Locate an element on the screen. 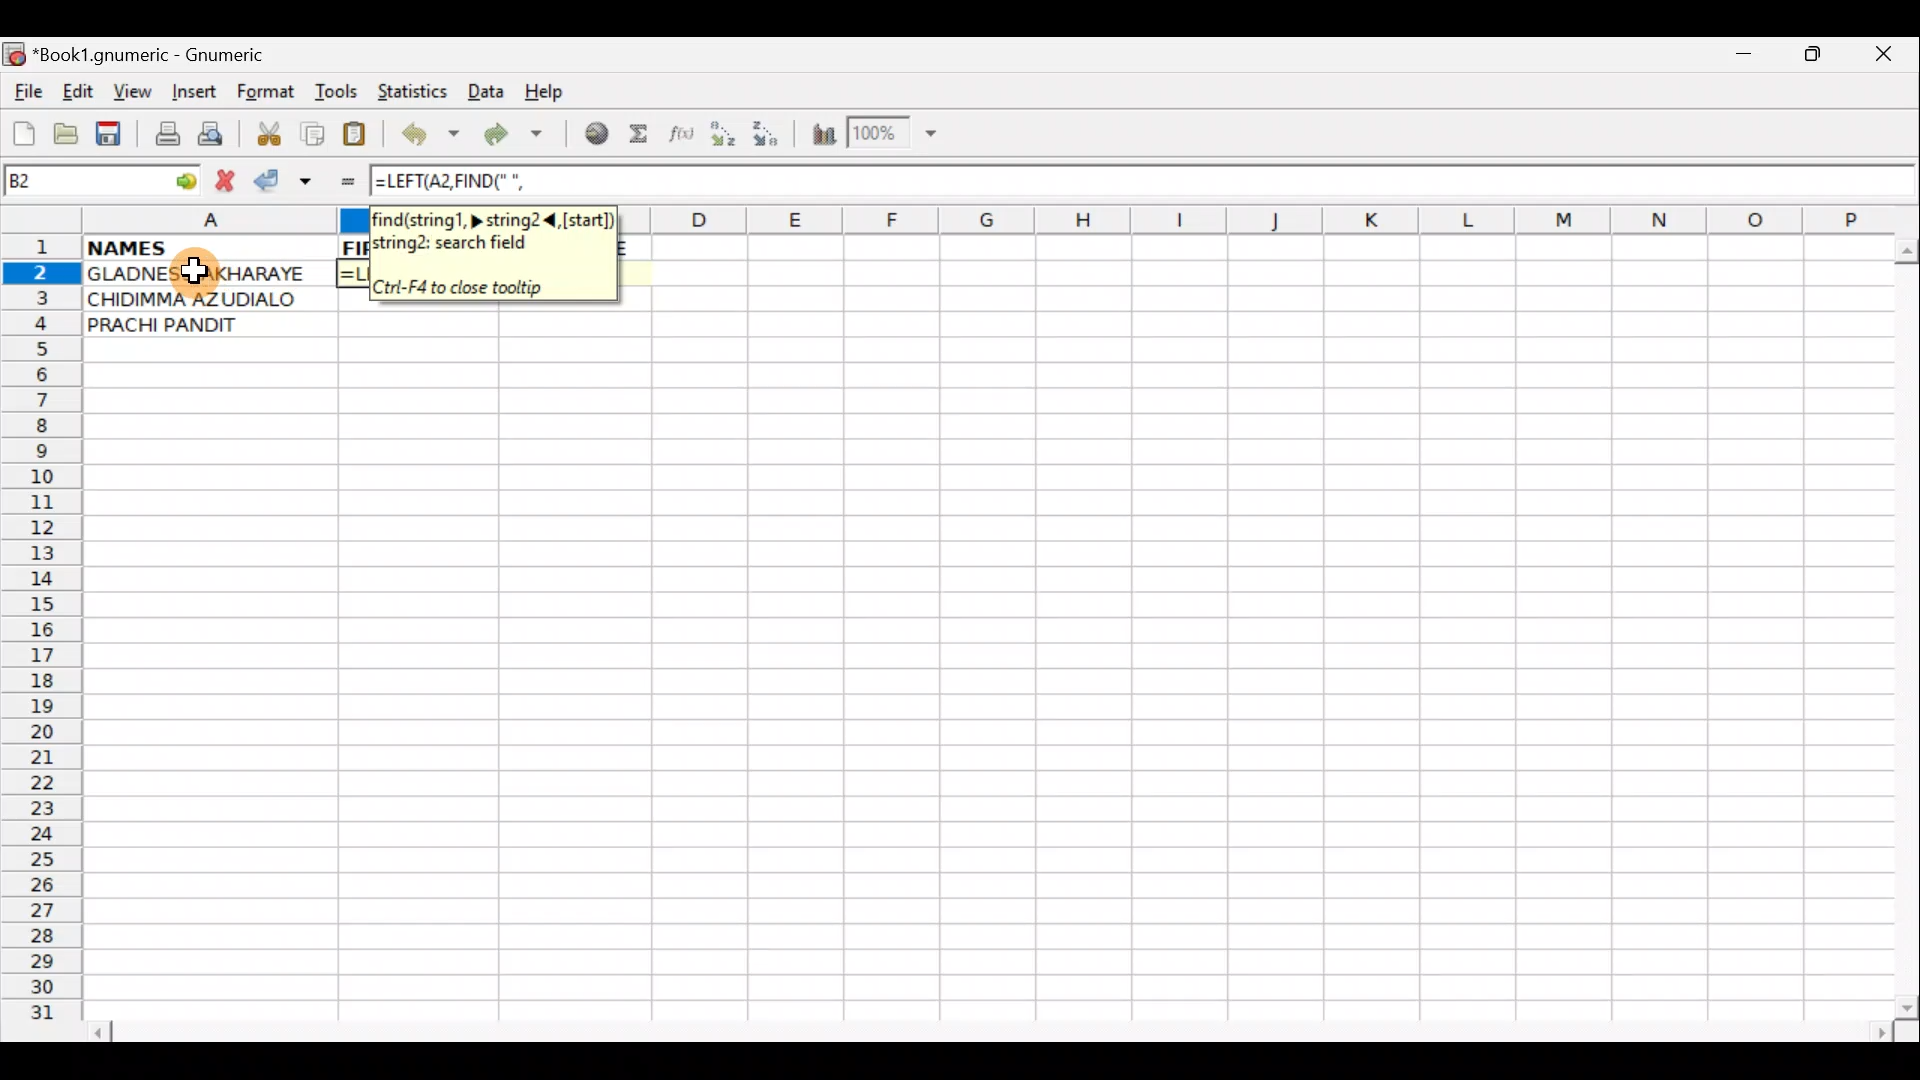  Print preview is located at coordinates (211, 138).